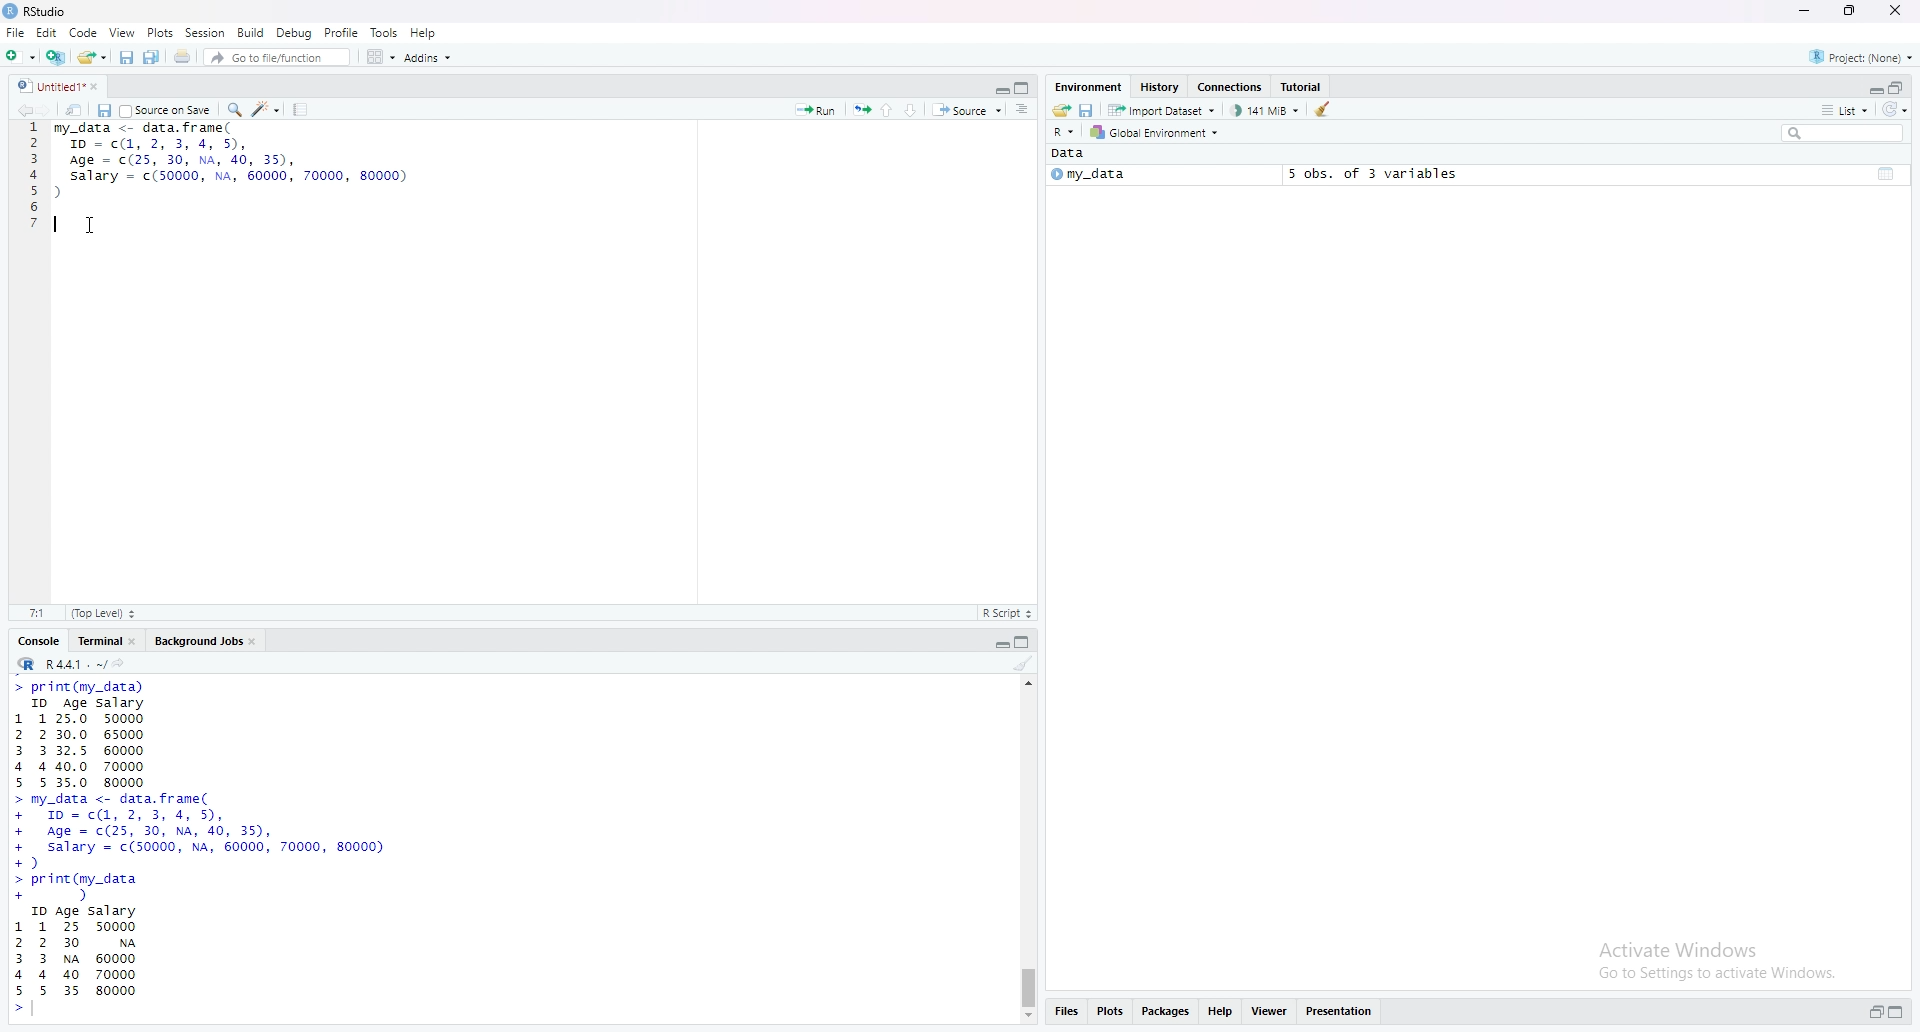  What do you see at coordinates (343, 32) in the screenshot?
I see `Profile` at bounding box center [343, 32].